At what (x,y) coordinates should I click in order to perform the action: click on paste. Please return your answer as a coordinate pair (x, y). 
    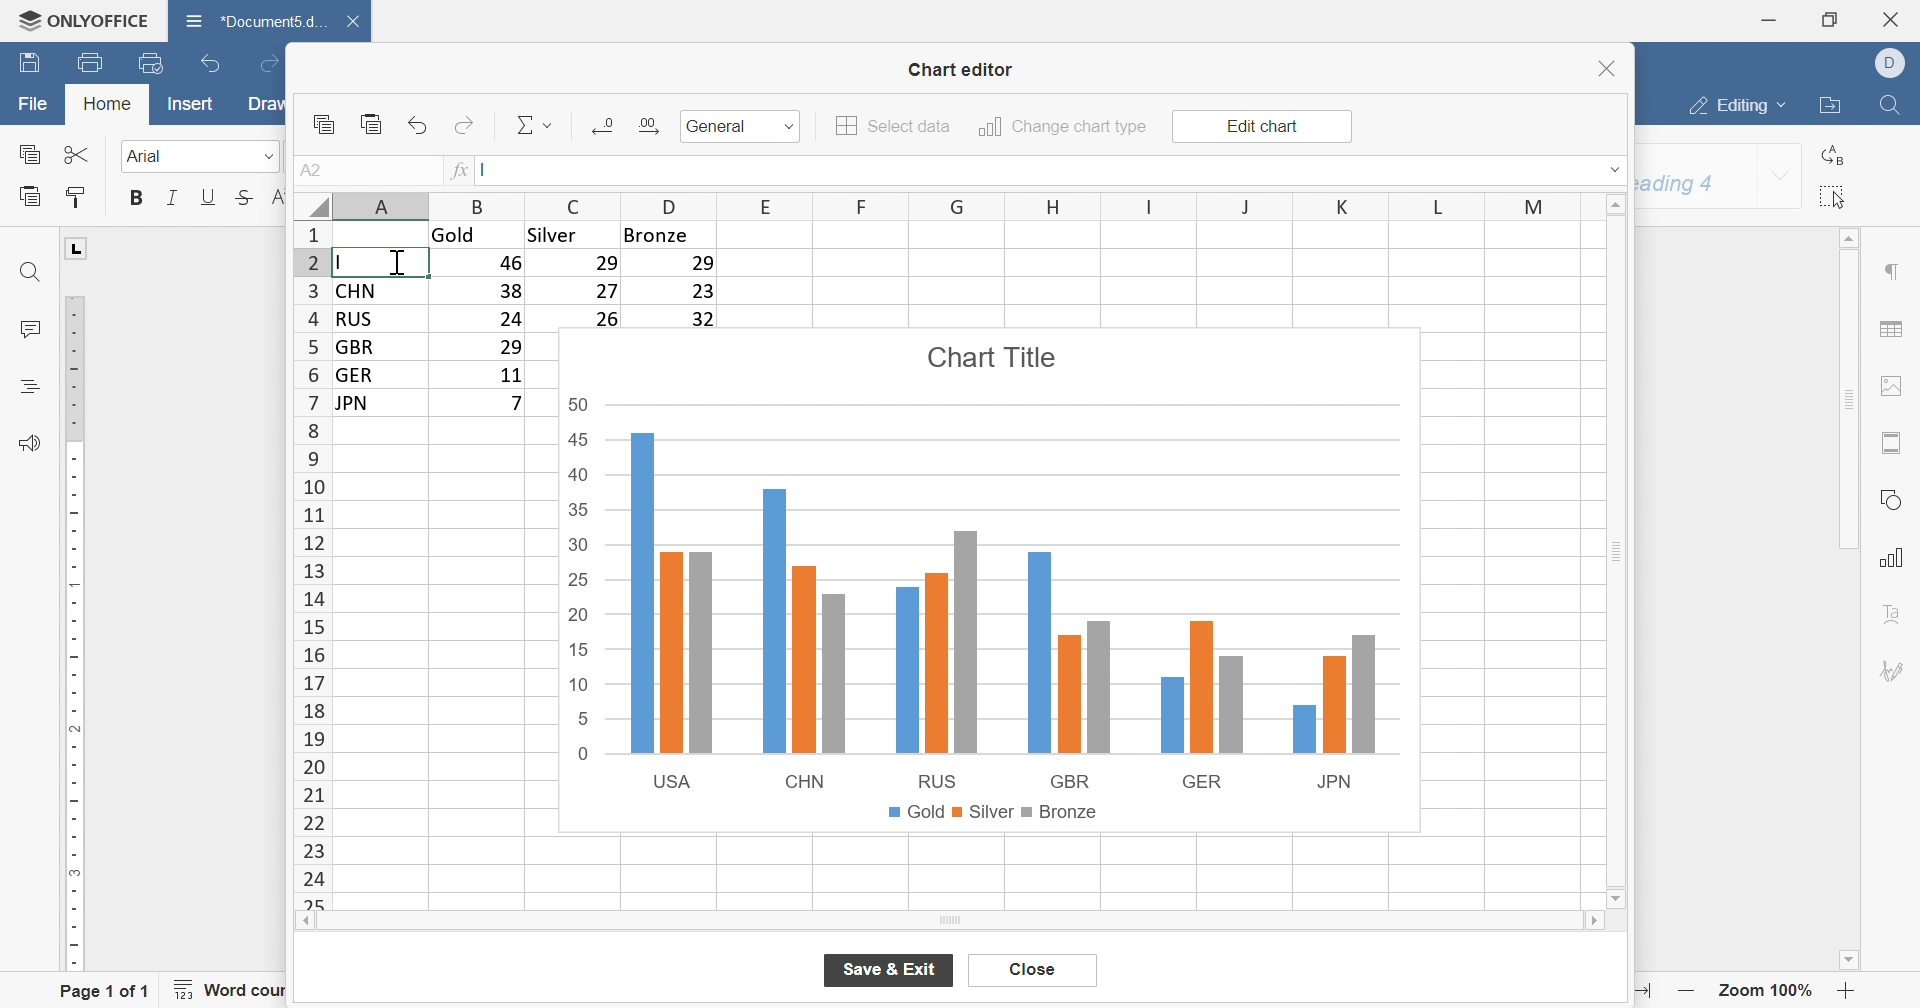
    Looking at the image, I should click on (29, 196).